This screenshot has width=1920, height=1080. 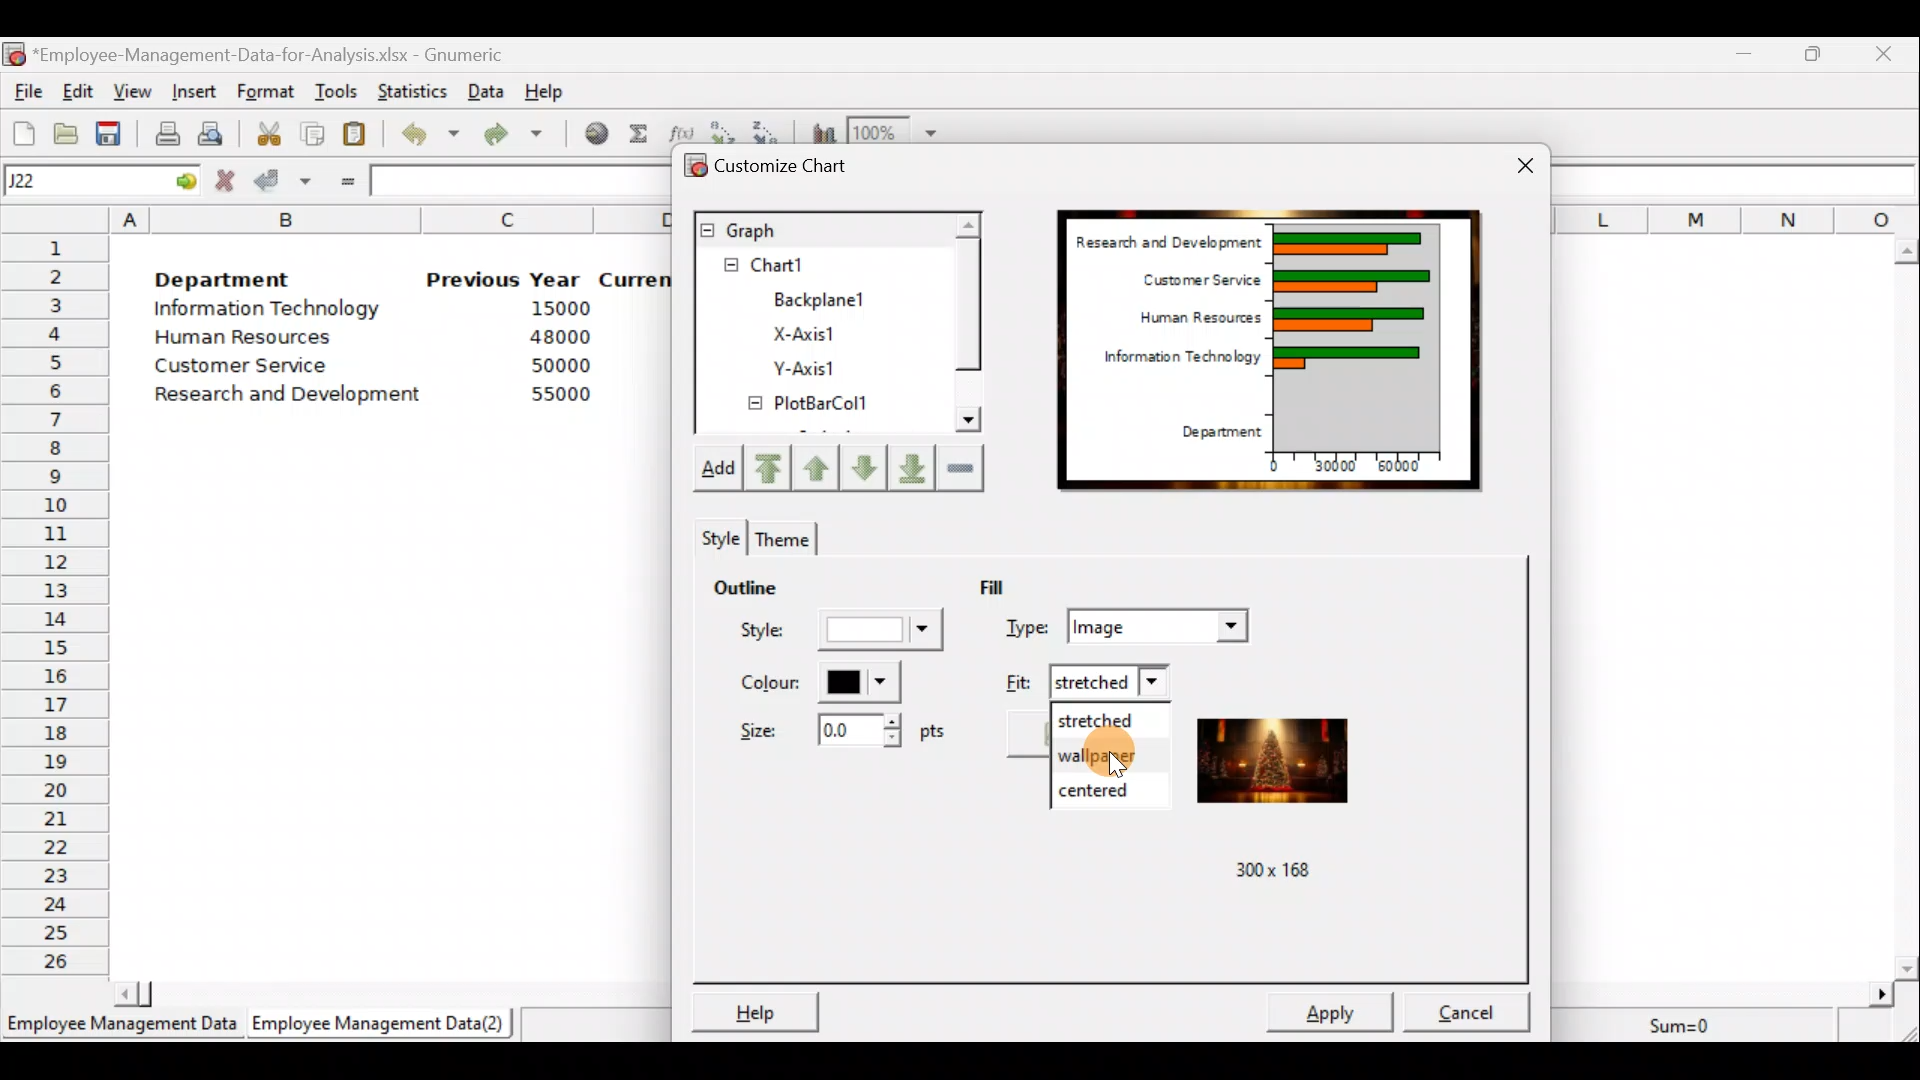 I want to click on Undo last action, so click(x=432, y=138).